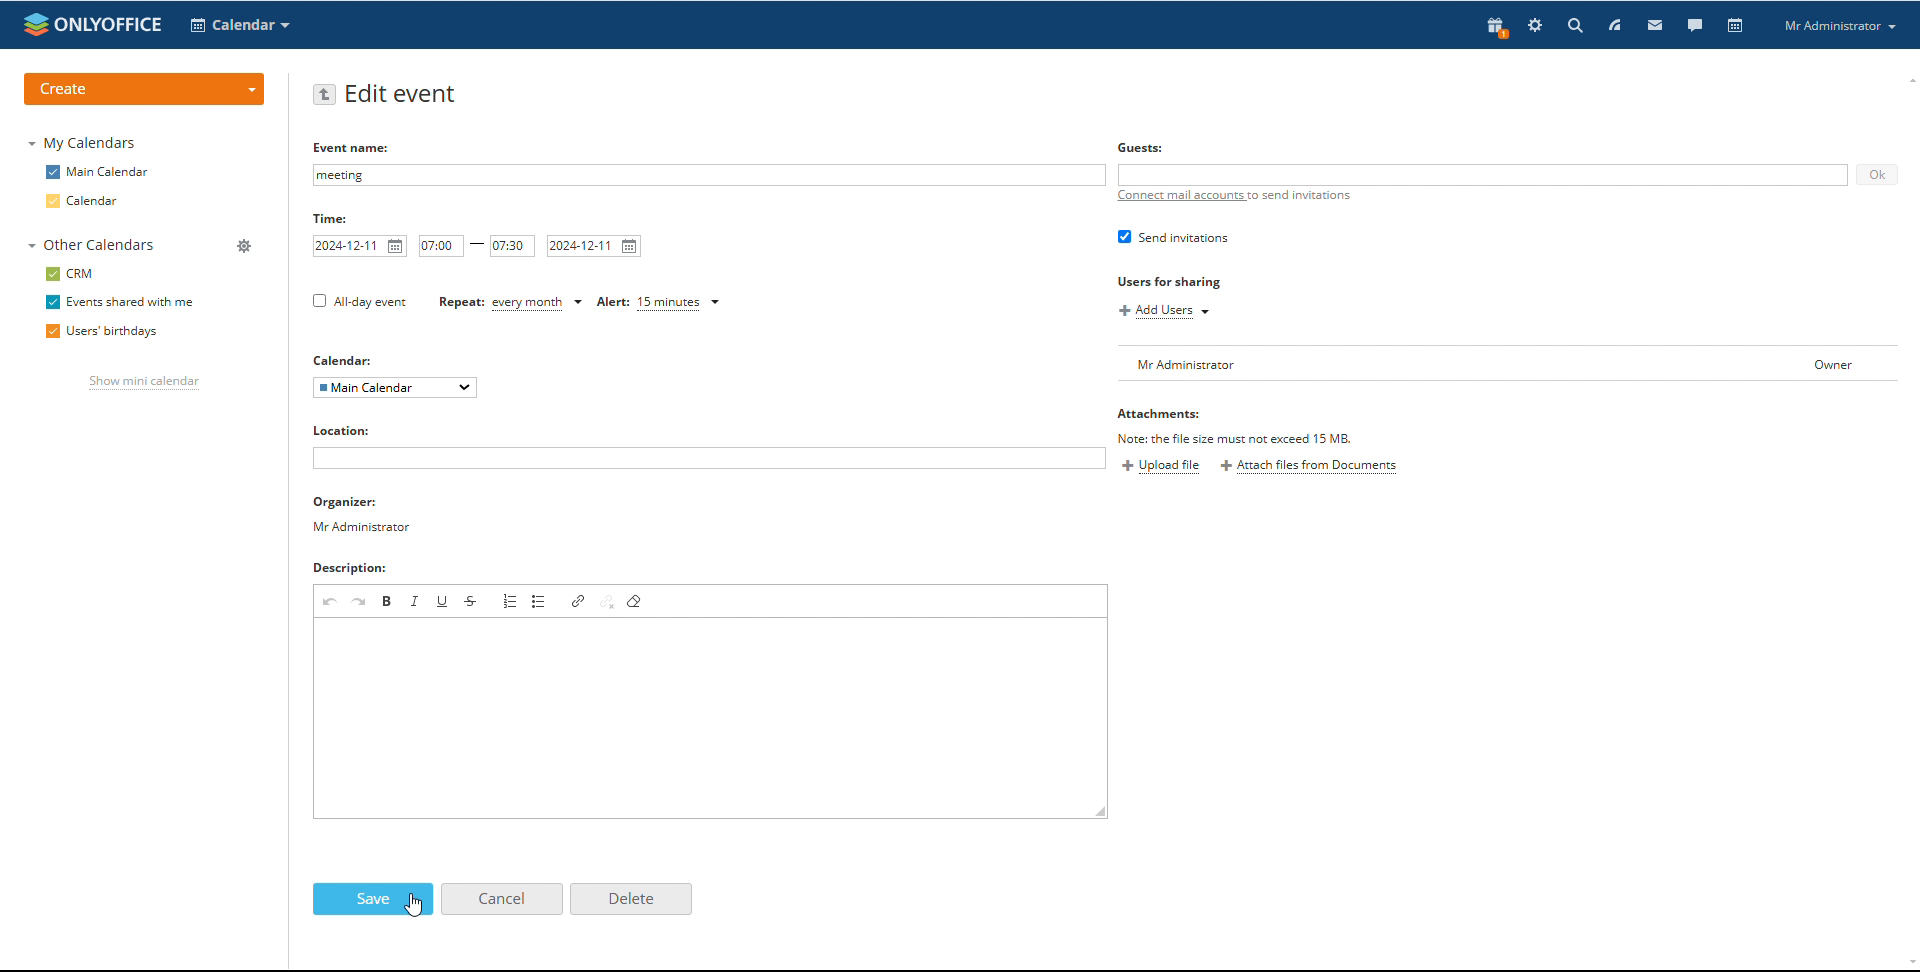 The image size is (1920, 972). What do you see at coordinates (354, 147) in the screenshot?
I see `event name` at bounding box center [354, 147].